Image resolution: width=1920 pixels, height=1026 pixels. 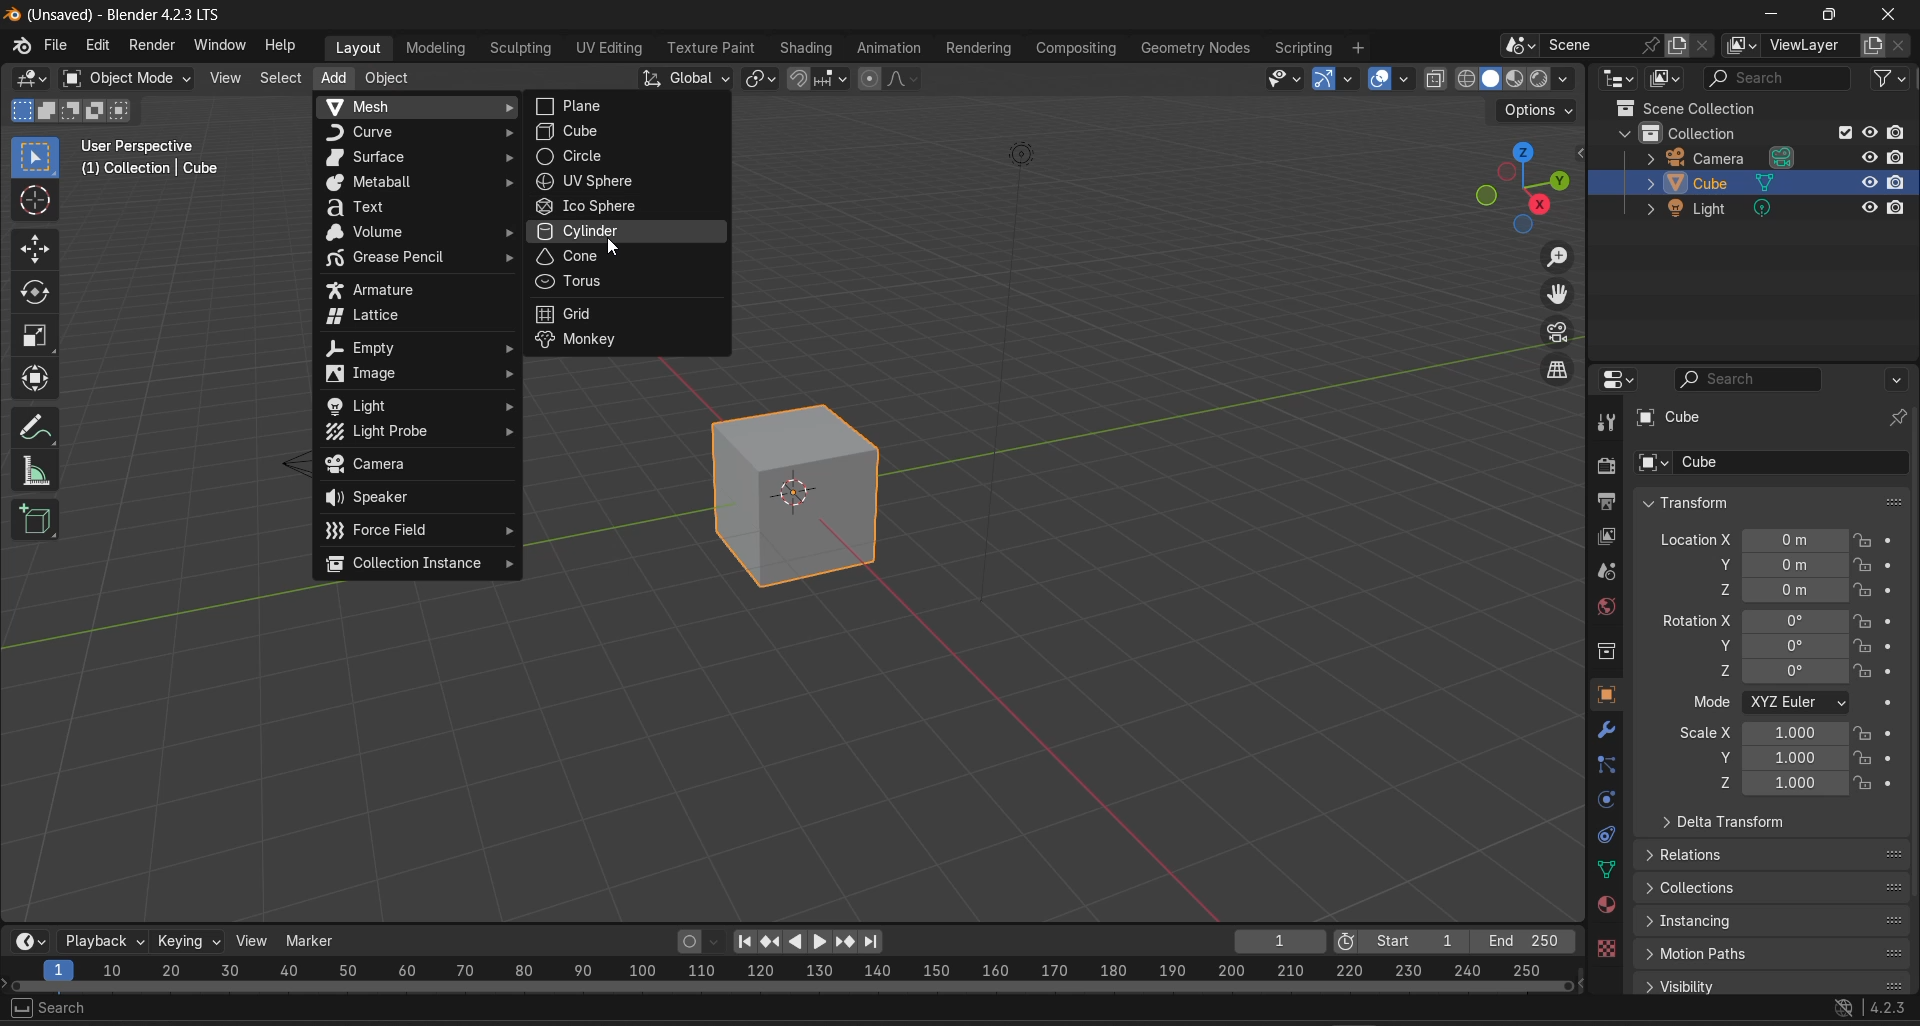 What do you see at coordinates (1890, 703) in the screenshot?
I see `animate property` at bounding box center [1890, 703].